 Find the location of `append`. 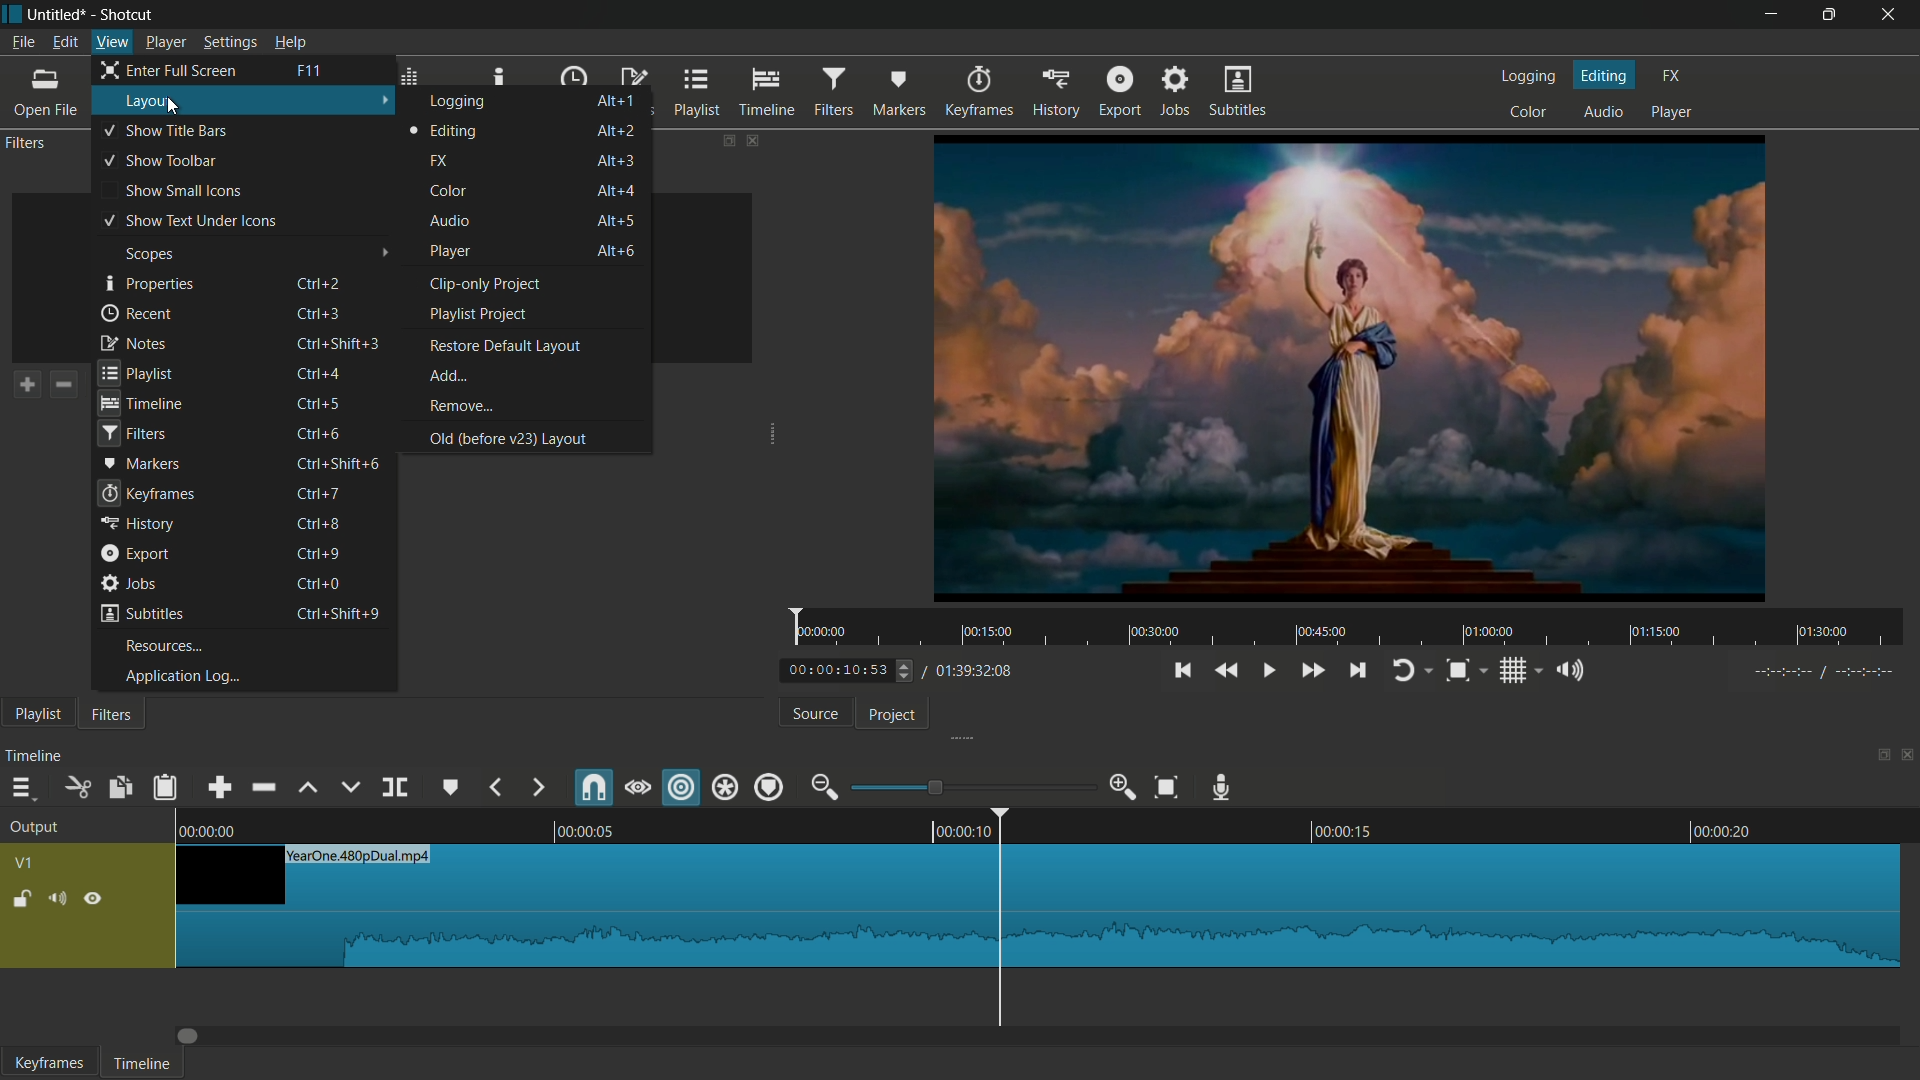

append is located at coordinates (218, 788).